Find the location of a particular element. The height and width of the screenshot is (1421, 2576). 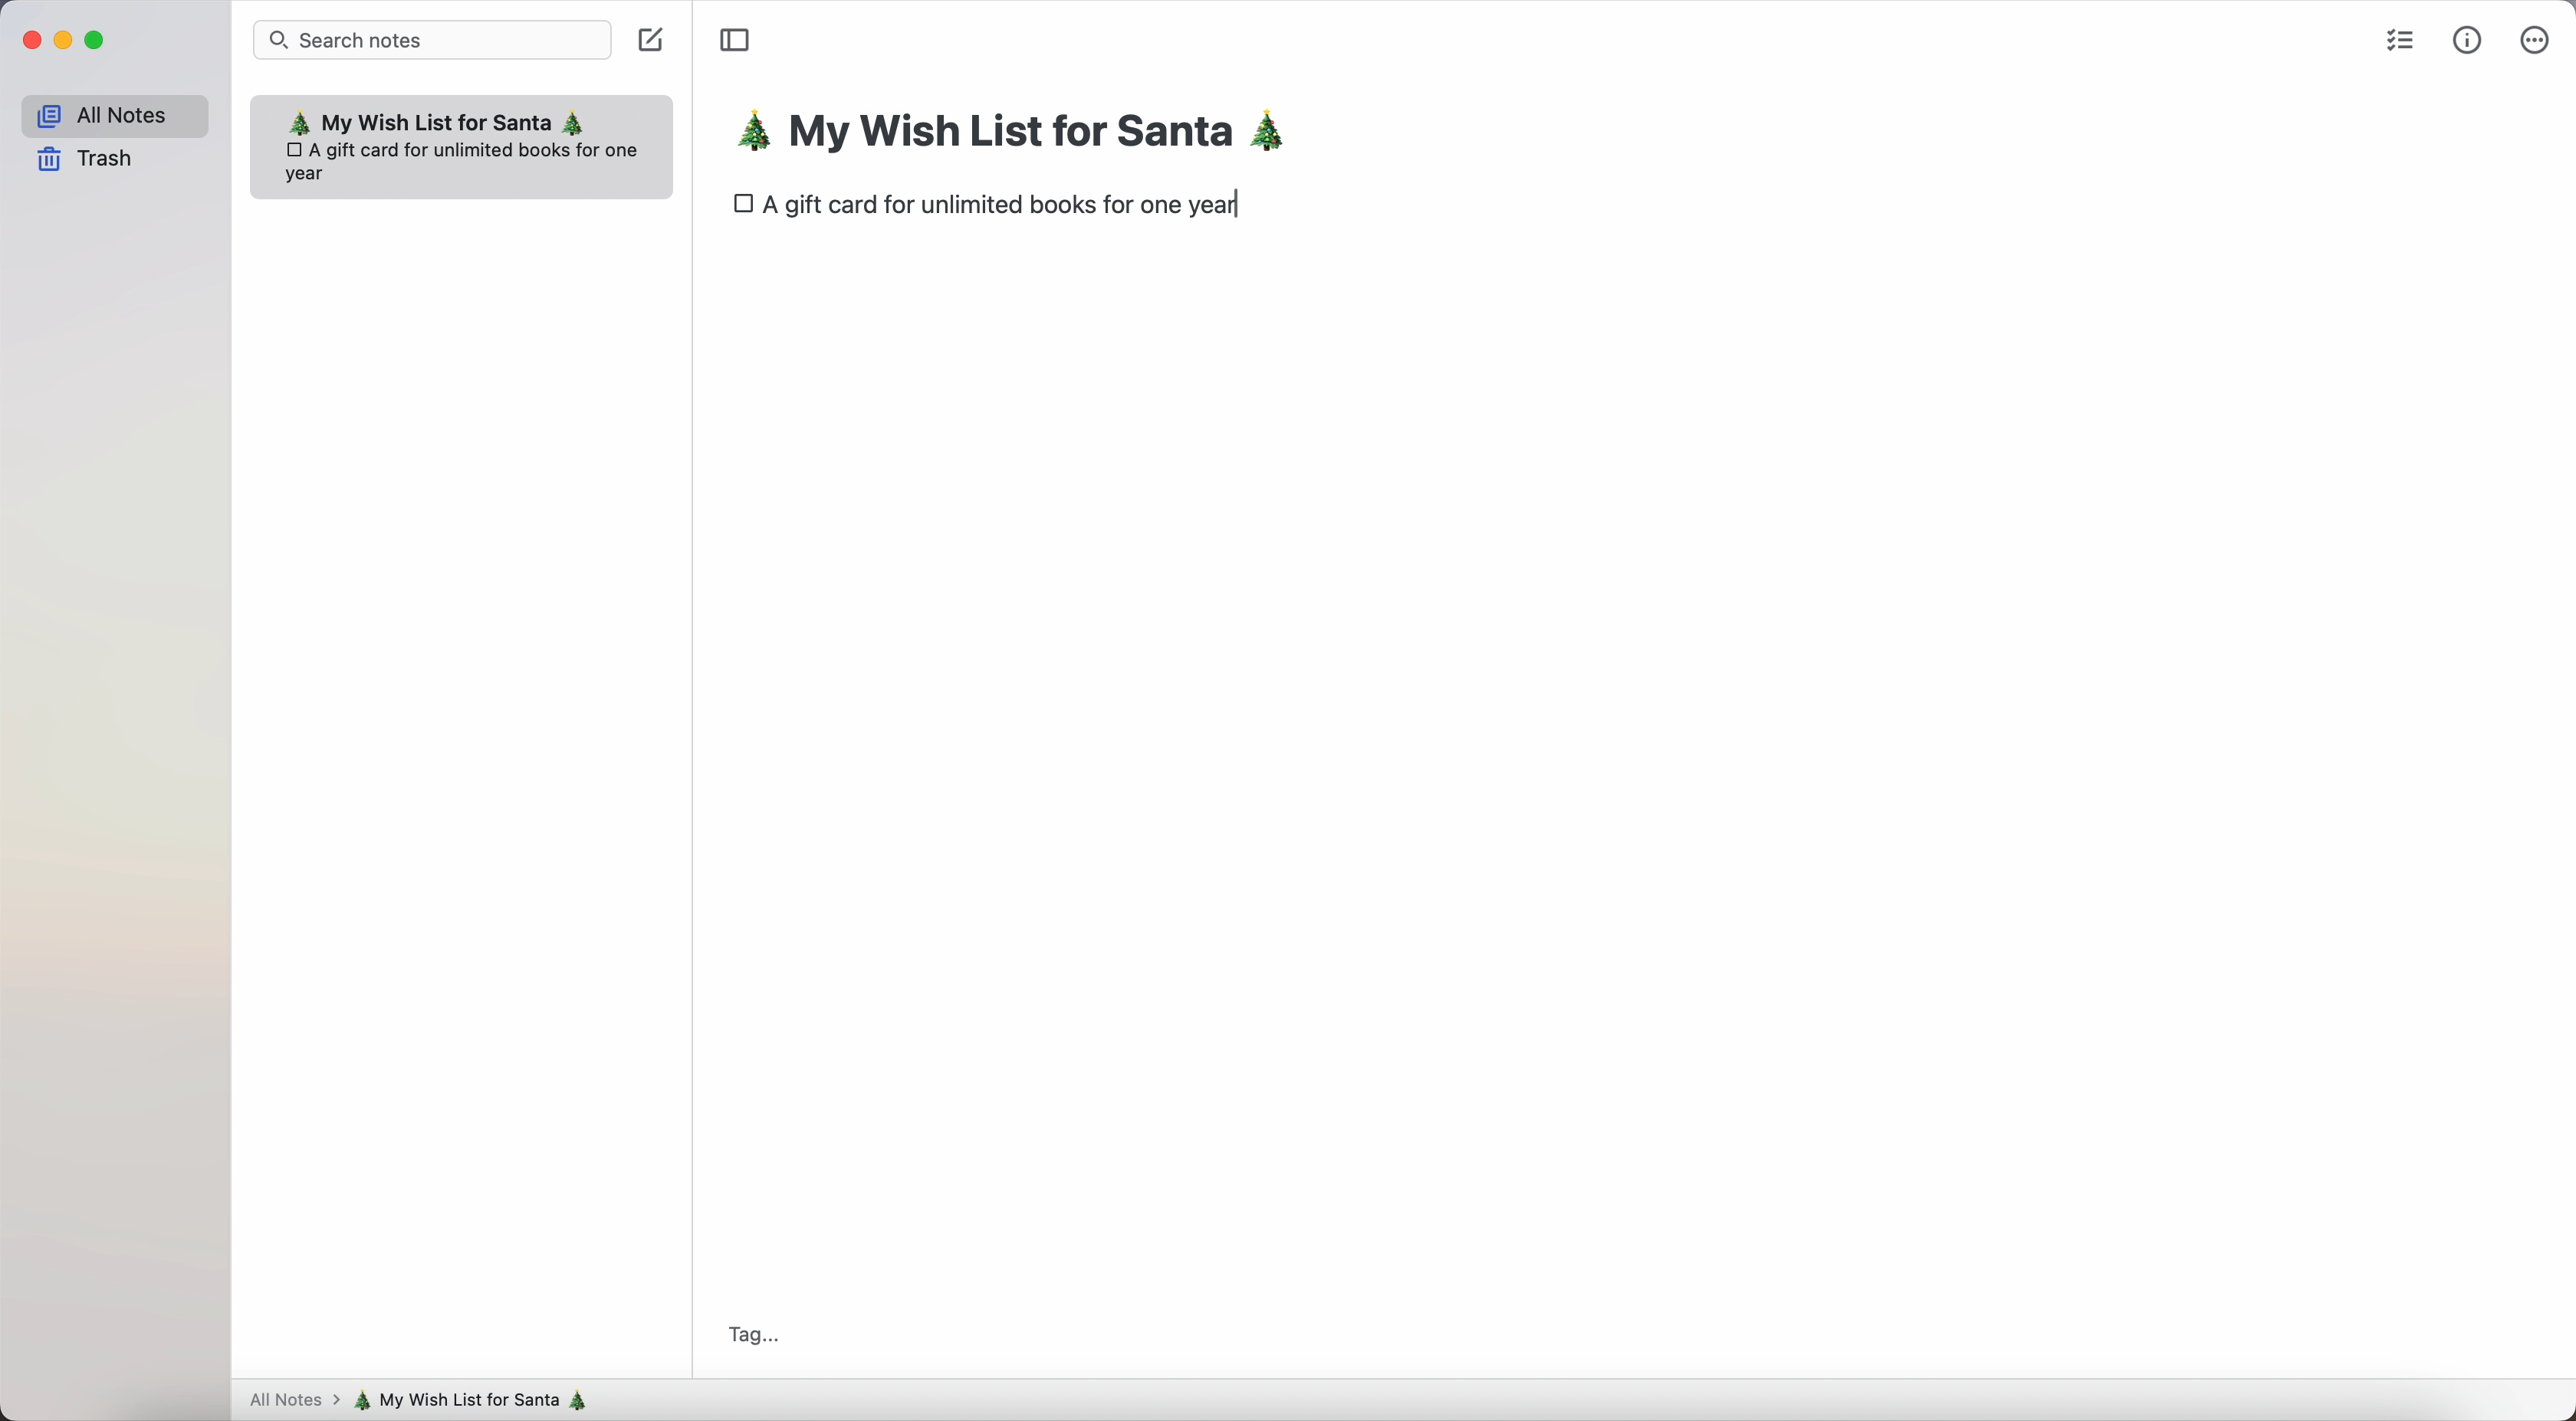

Tag... is located at coordinates (750, 1331).